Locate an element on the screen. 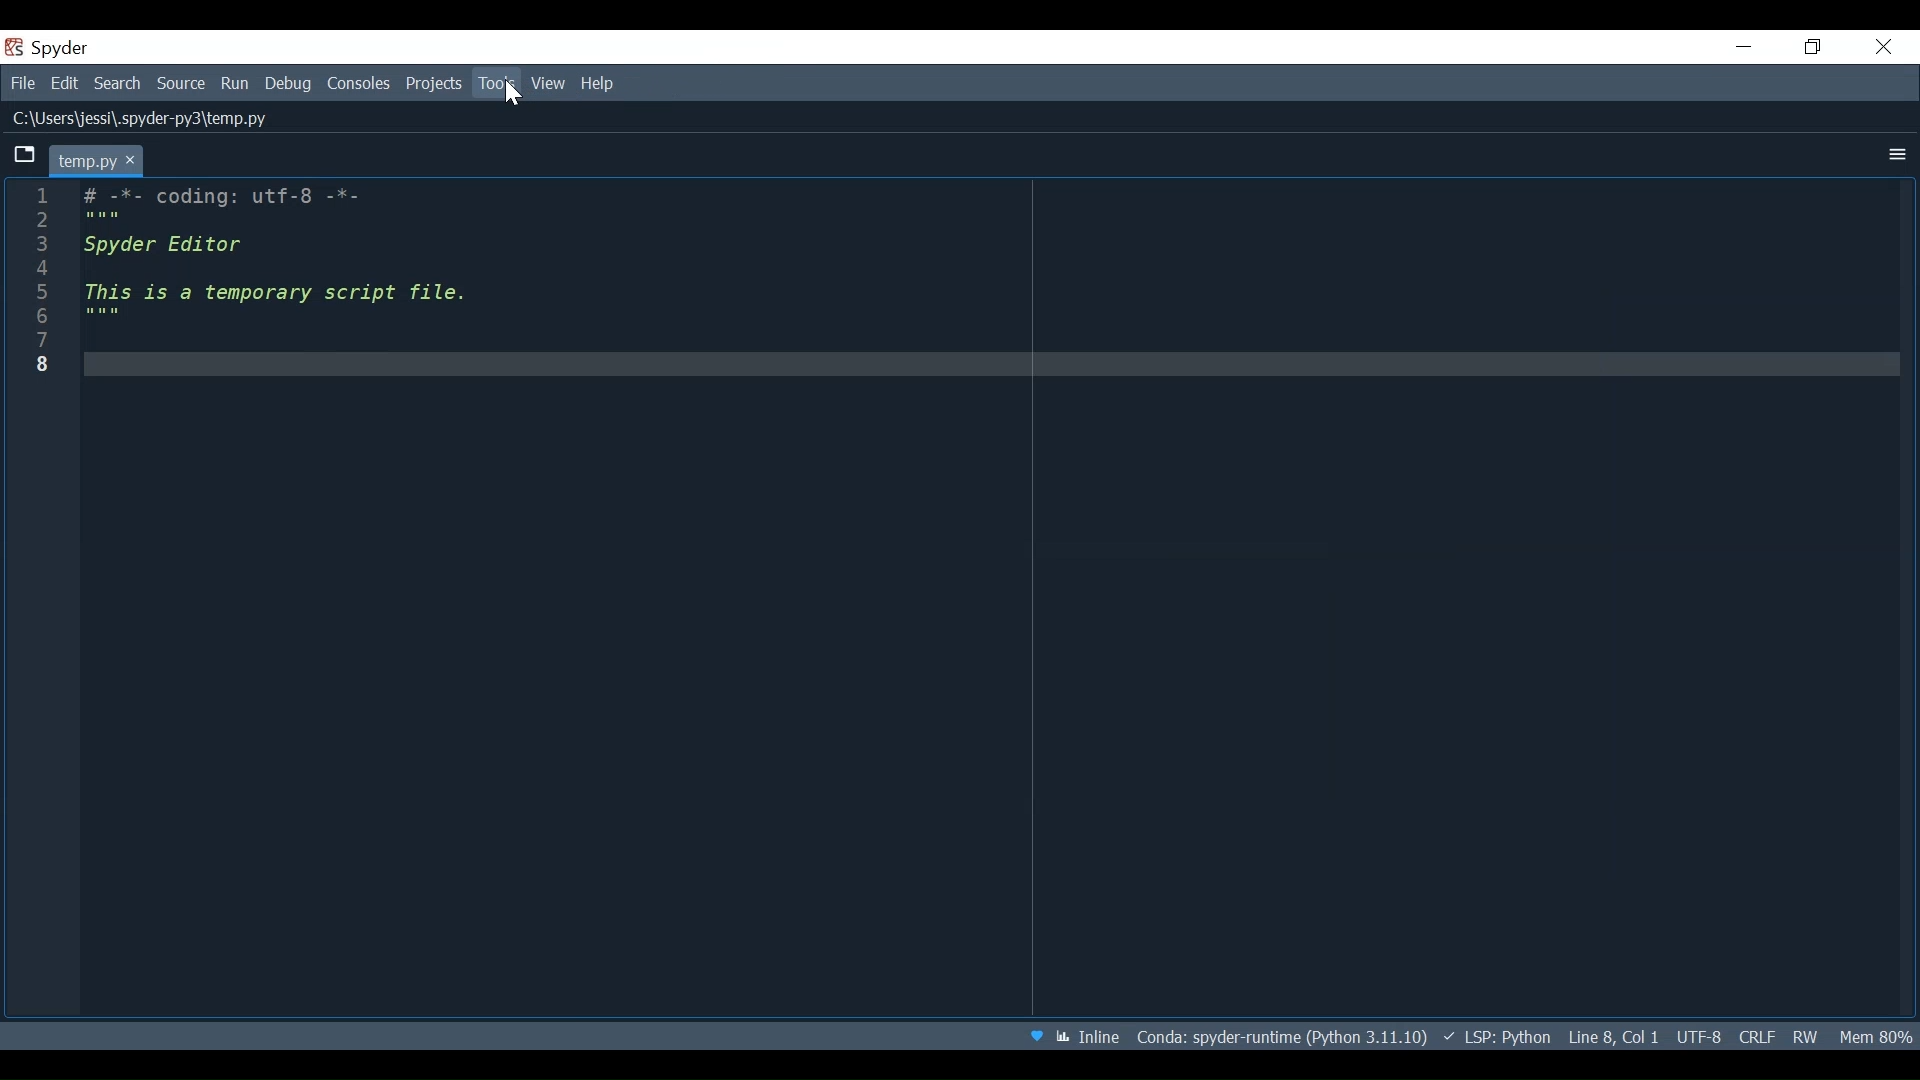 The image size is (1920, 1080). Source is located at coordinates (175, 84).